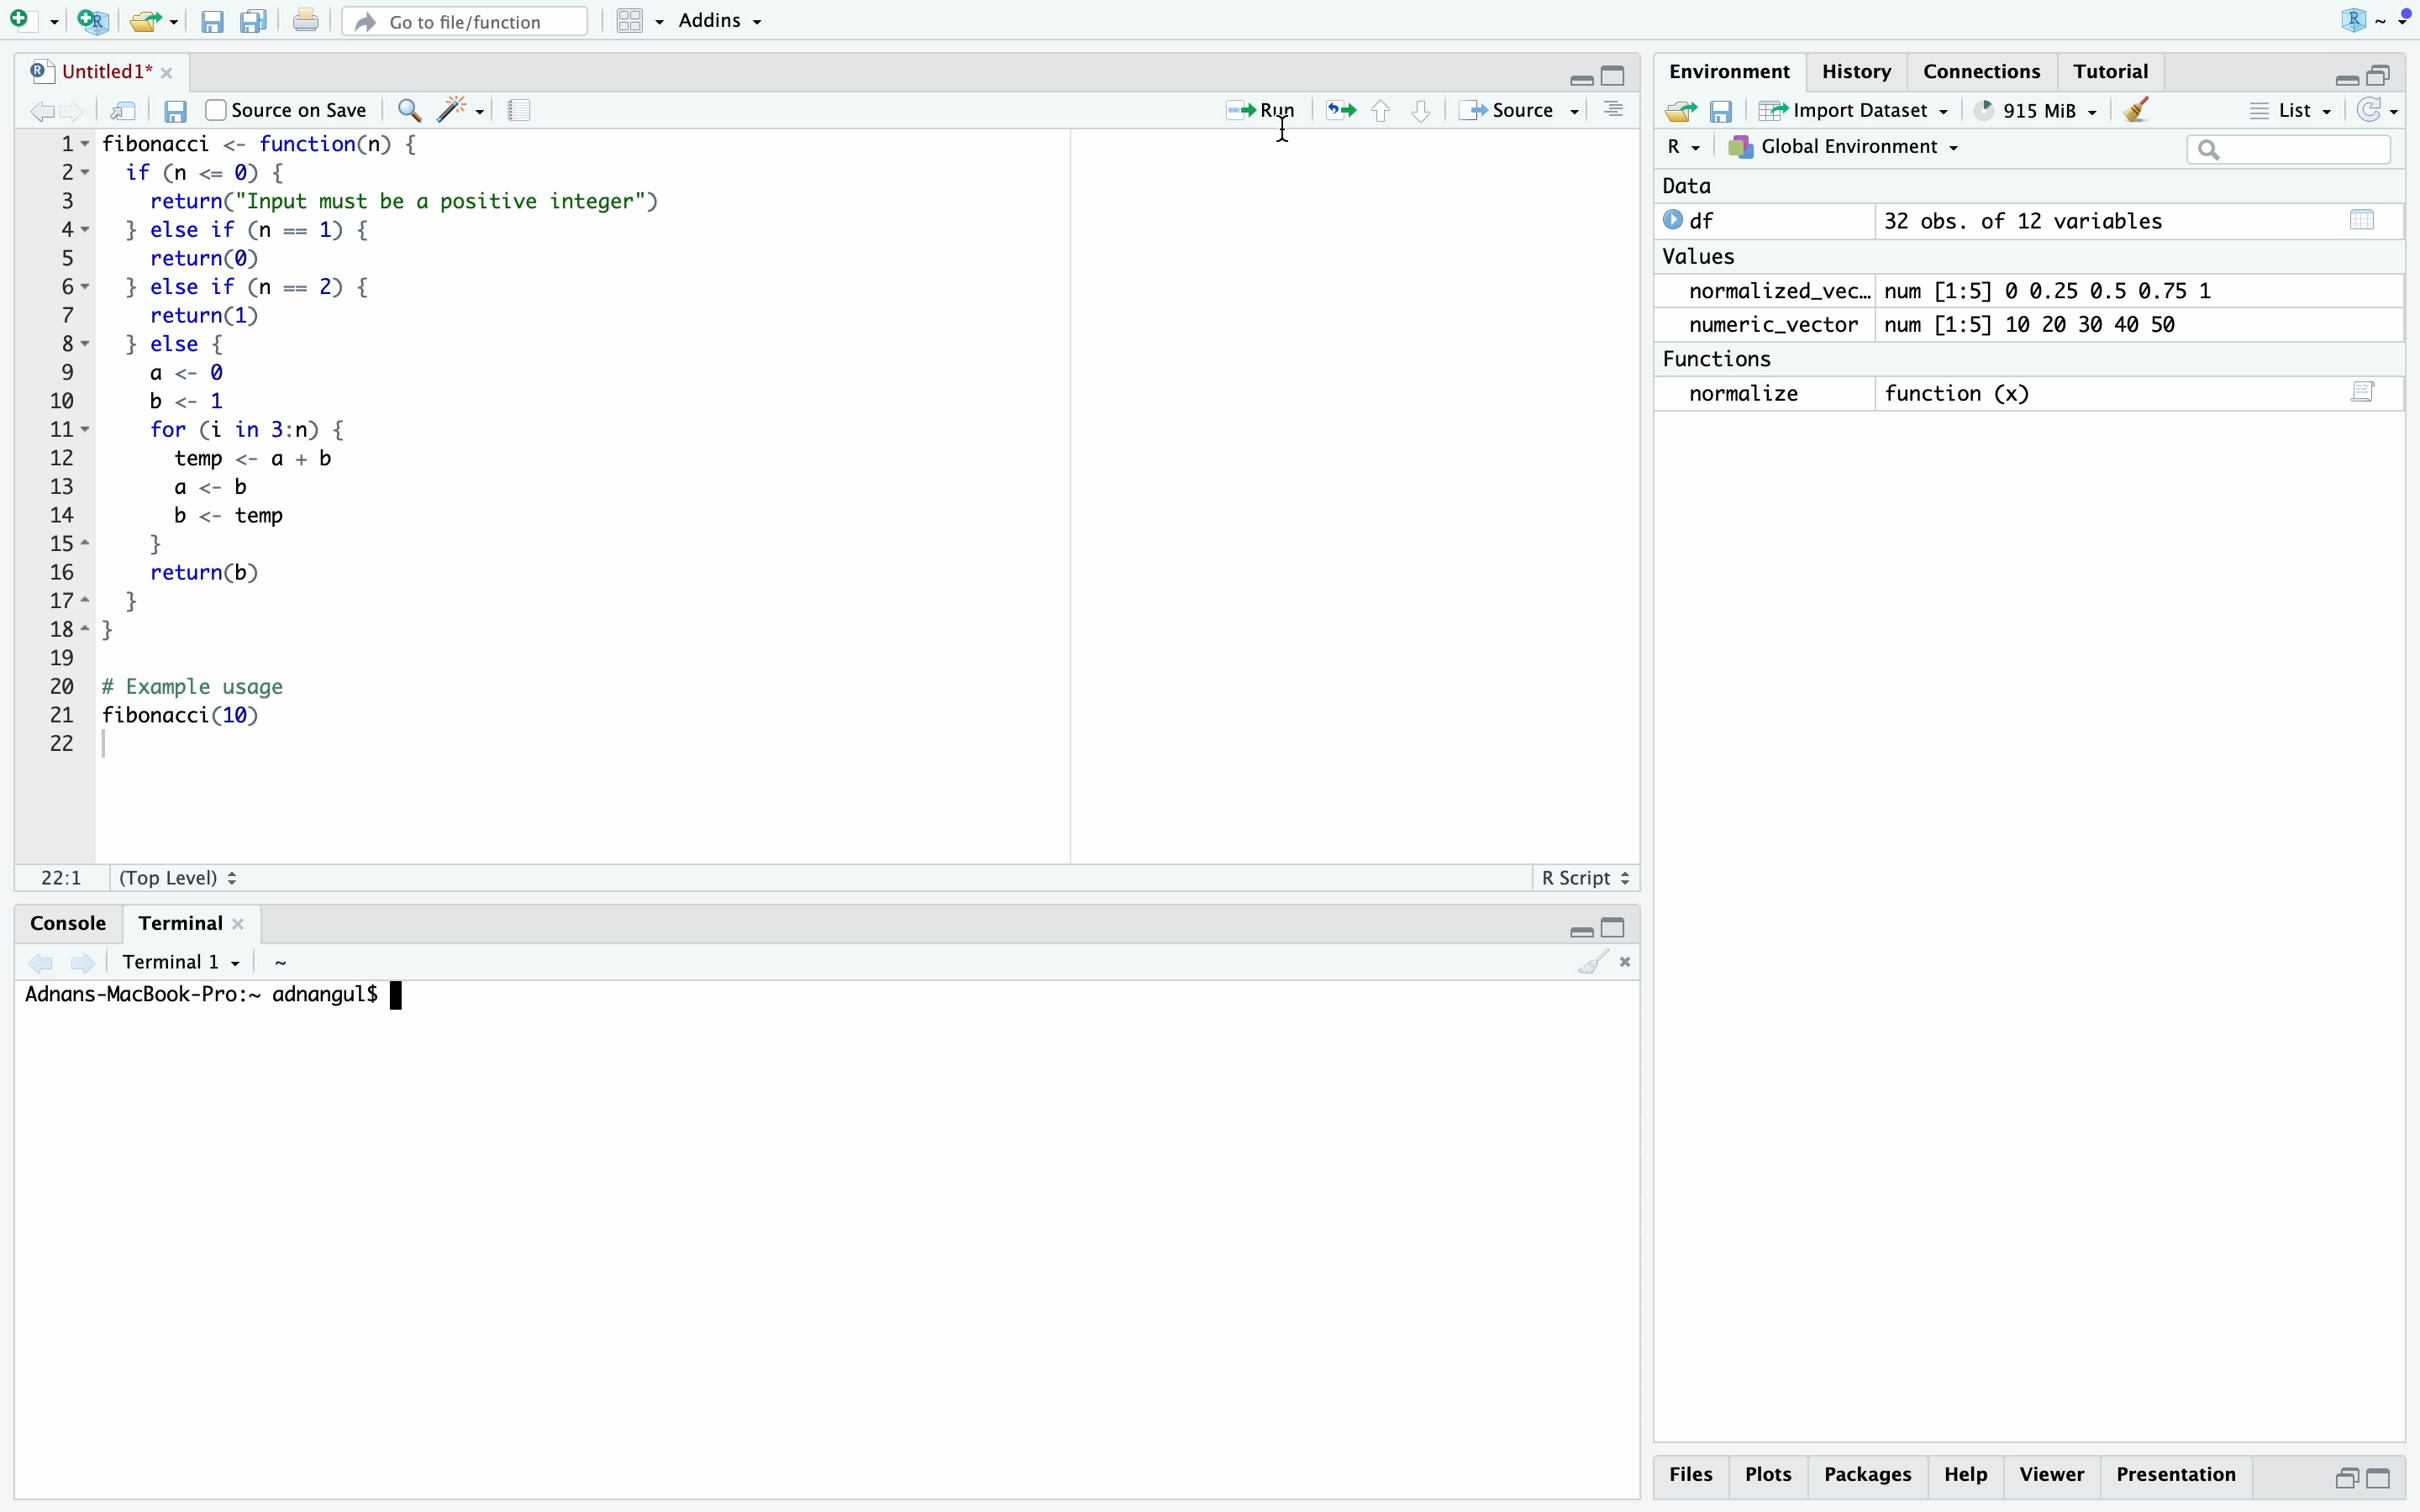 The image size is (2420, 1512). I want to click on functions, so click(1726, 360).